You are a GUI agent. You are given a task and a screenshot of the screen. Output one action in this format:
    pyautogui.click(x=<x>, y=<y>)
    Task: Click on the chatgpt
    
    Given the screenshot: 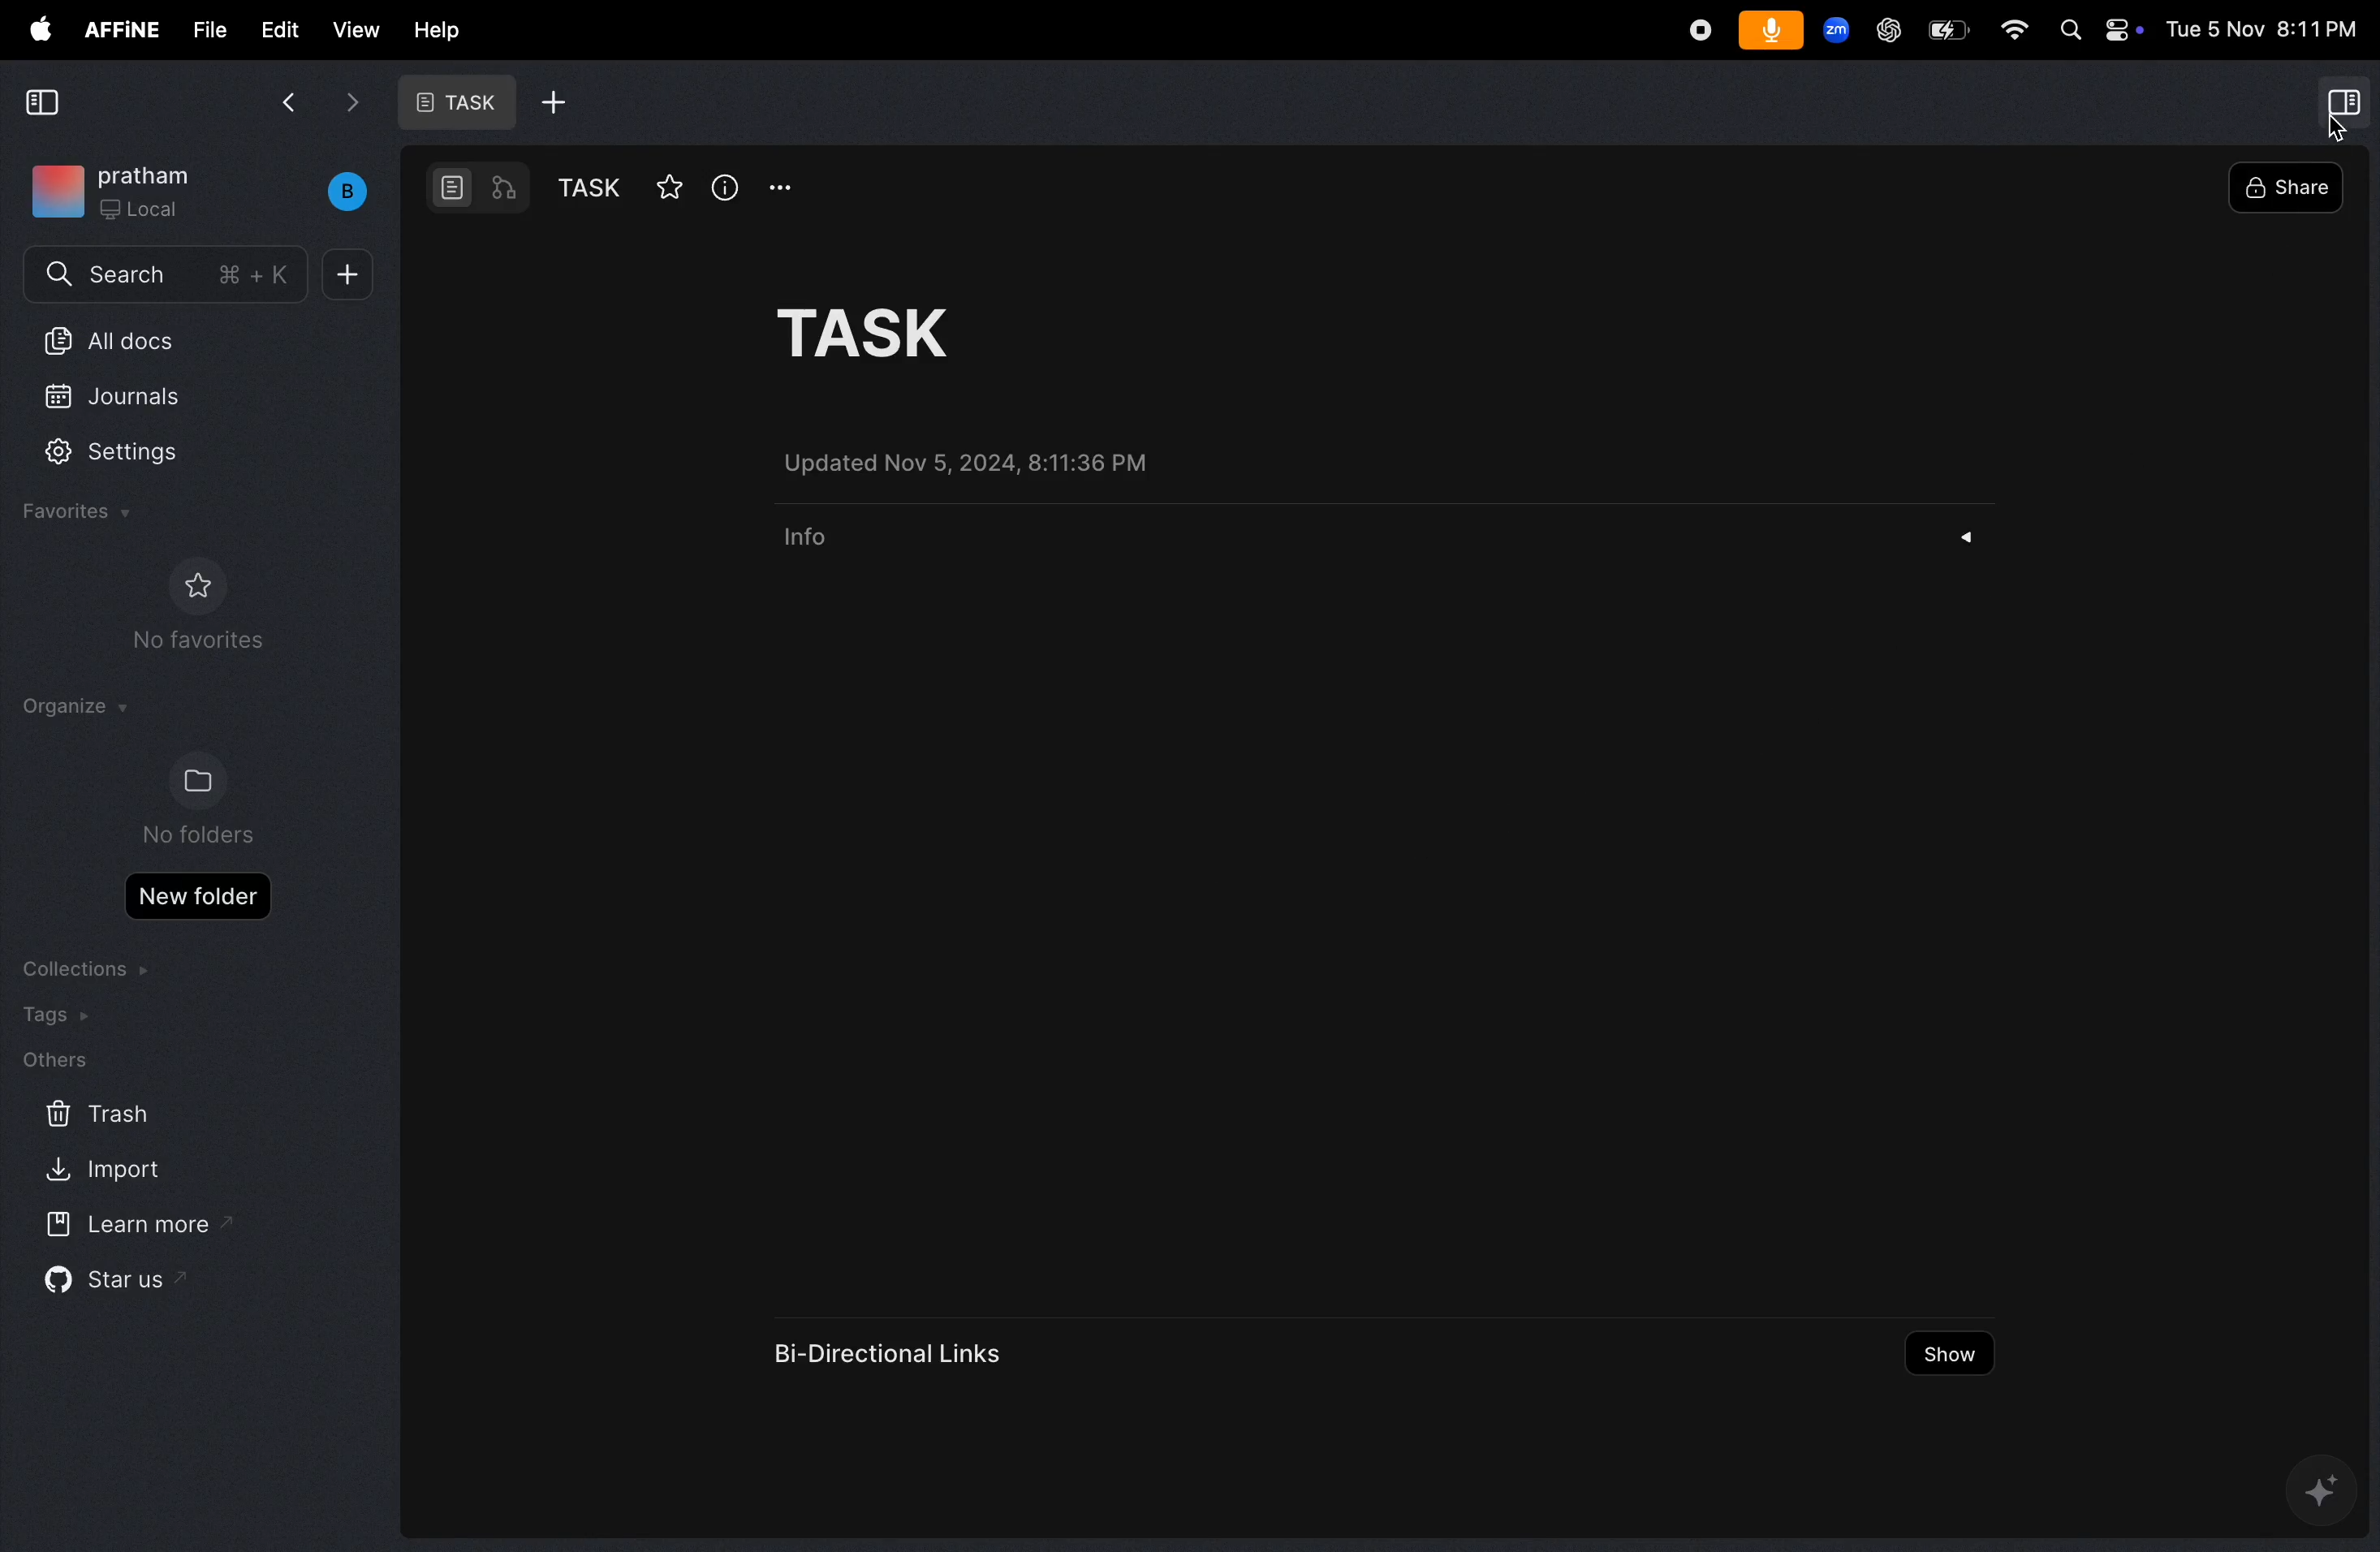 What is the action you would take?
    pyautogui.click(x=1882, y=29)
    